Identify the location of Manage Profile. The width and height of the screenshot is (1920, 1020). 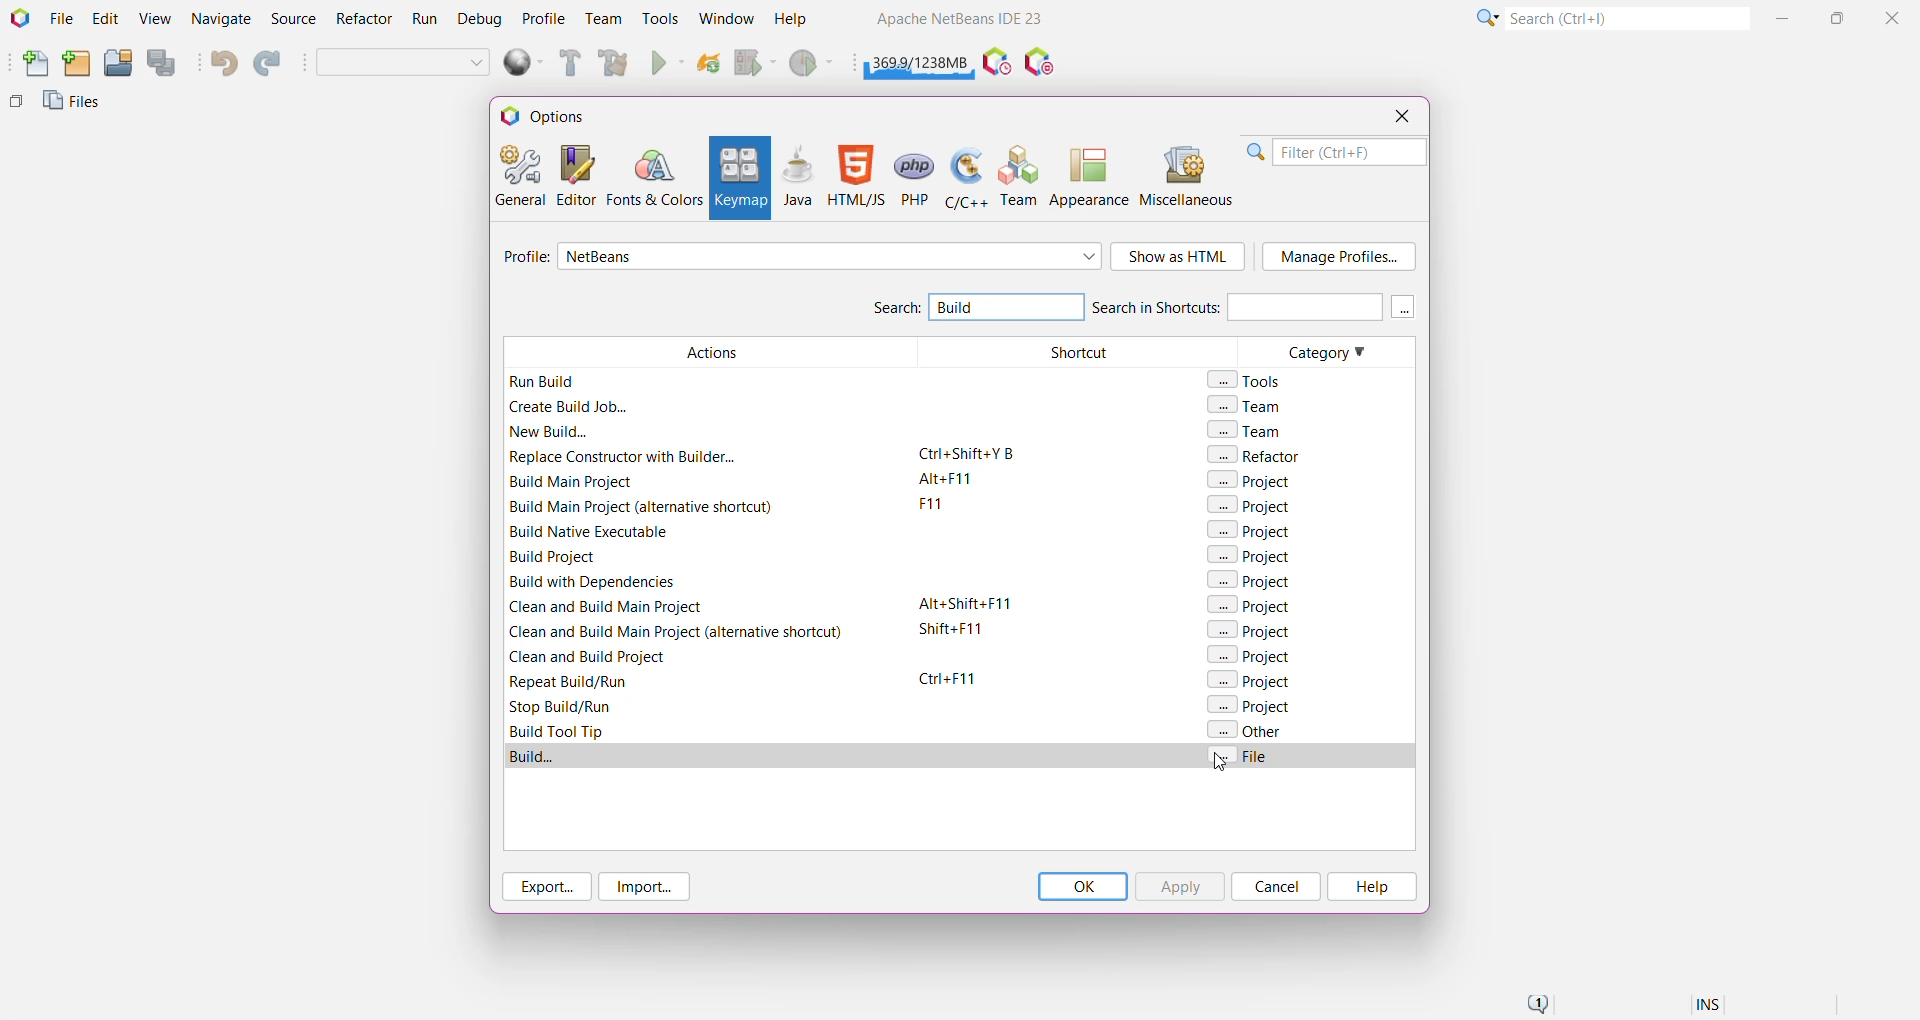
(1339, 257).